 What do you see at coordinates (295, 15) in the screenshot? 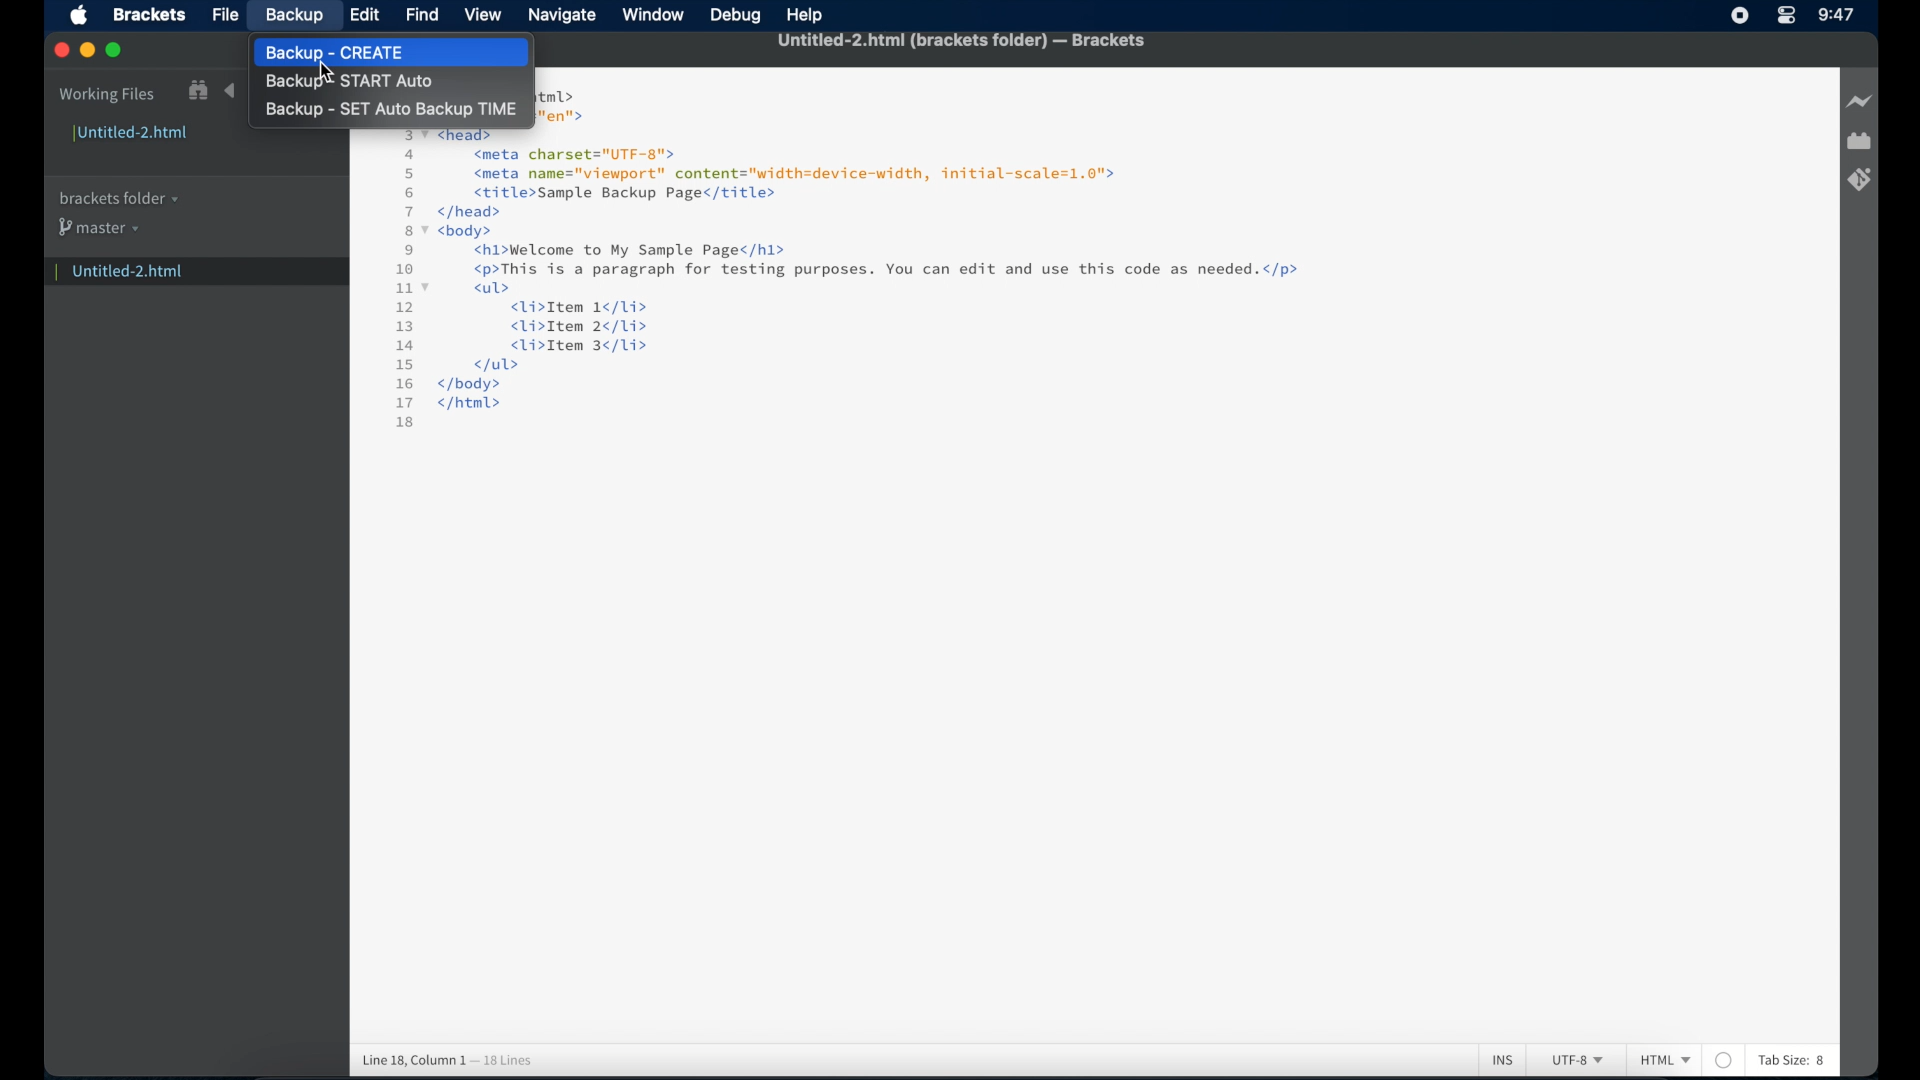
I see `backup` at bounding box center [295, 15].